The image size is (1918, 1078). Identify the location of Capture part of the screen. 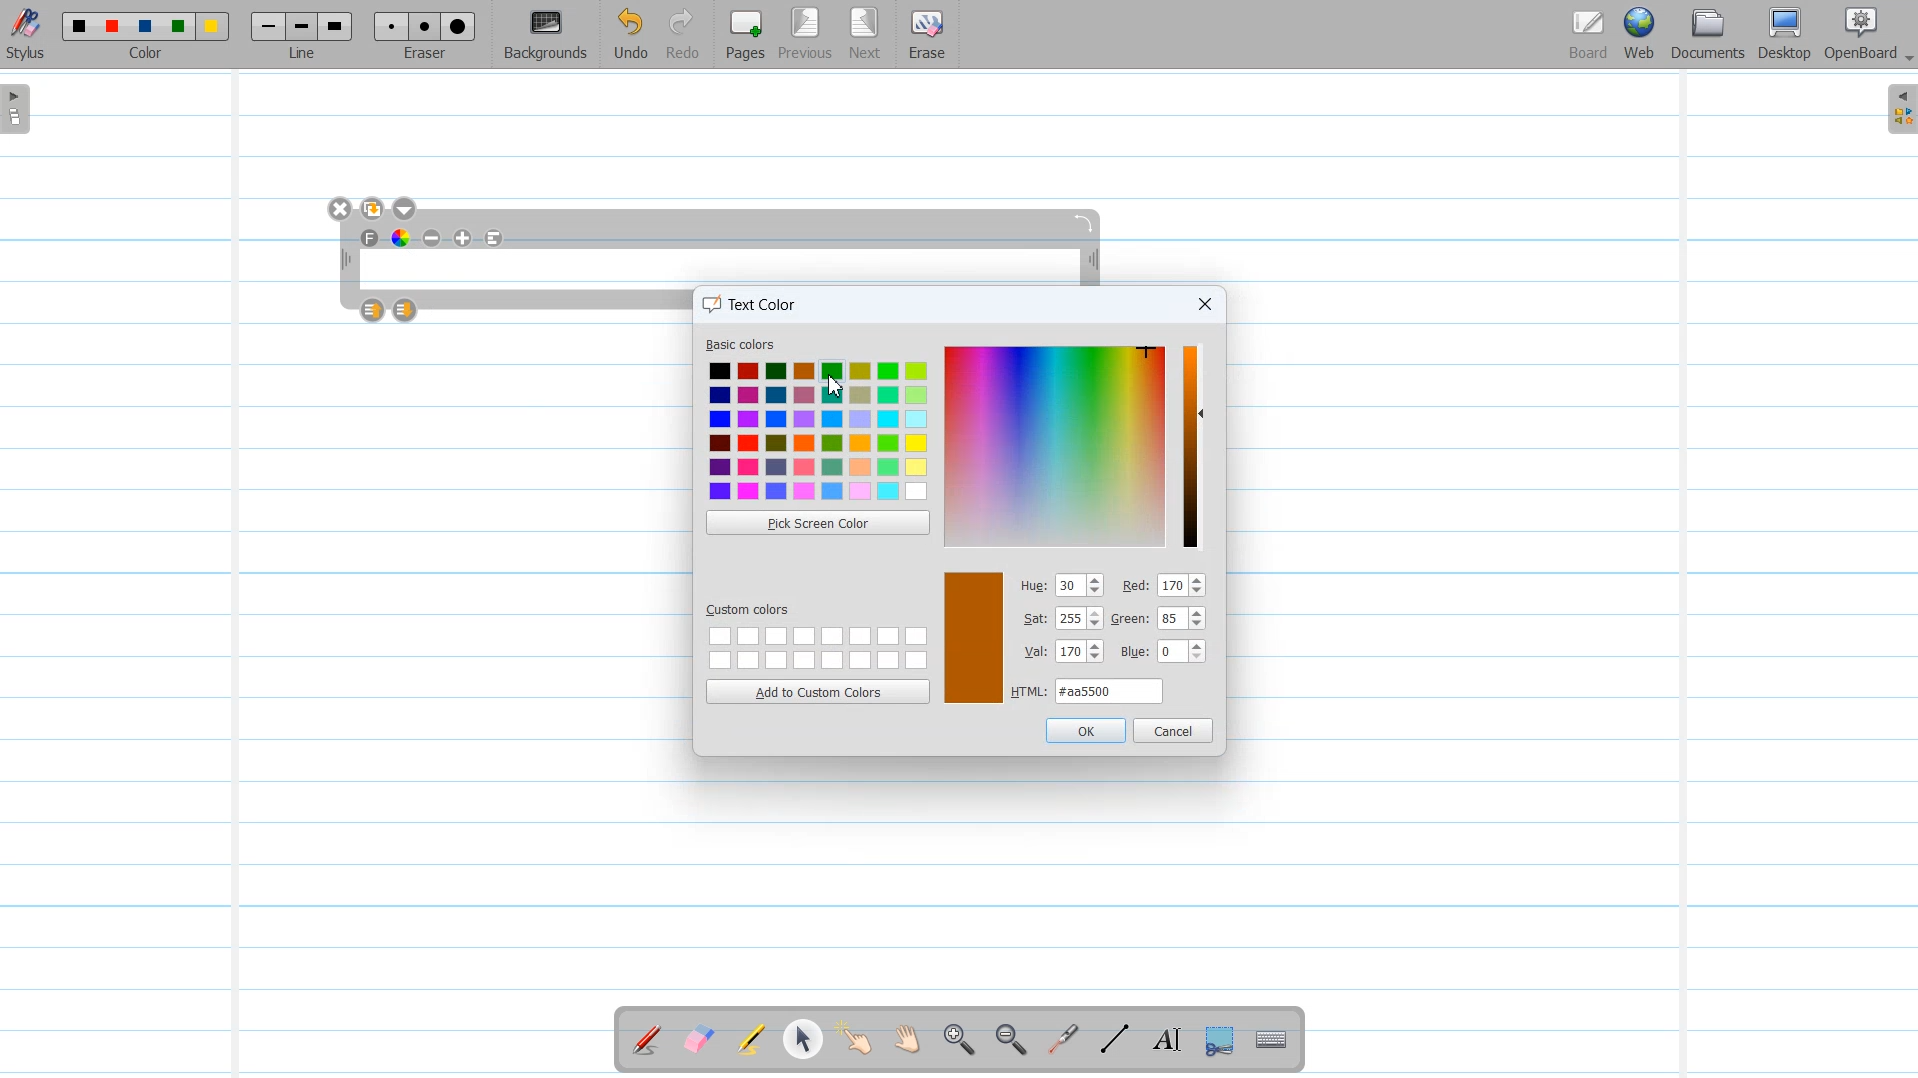
(1217, 1041).